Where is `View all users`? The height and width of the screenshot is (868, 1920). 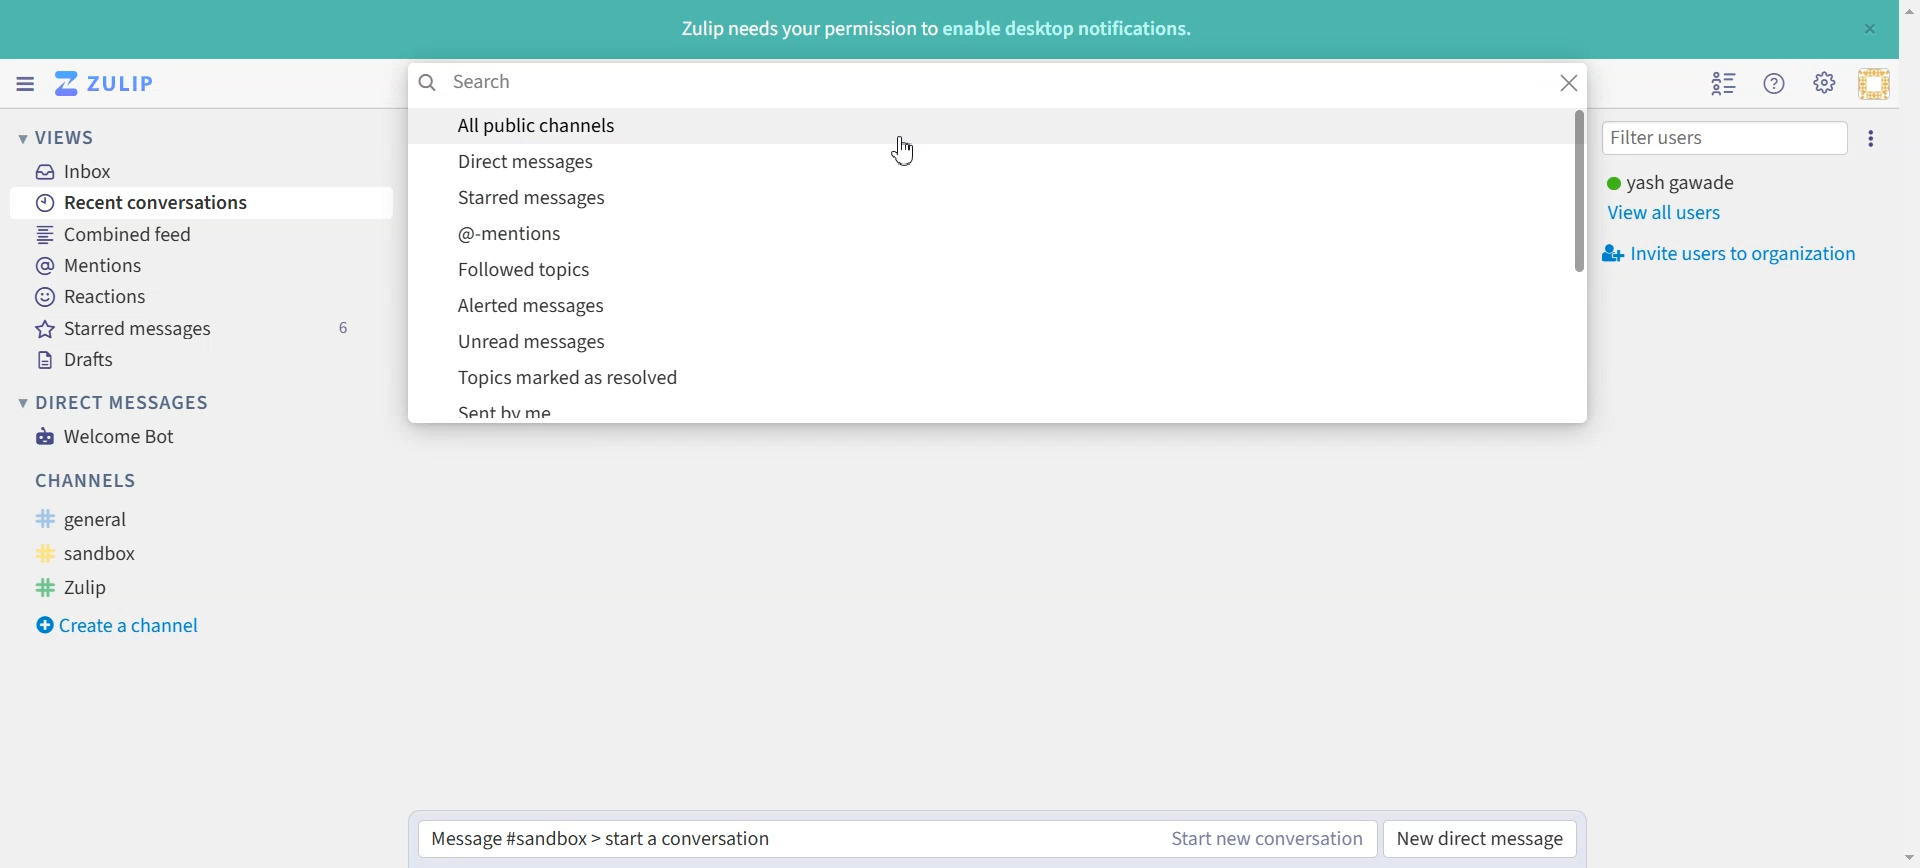
View all users is located at coordinates (1677, 213).